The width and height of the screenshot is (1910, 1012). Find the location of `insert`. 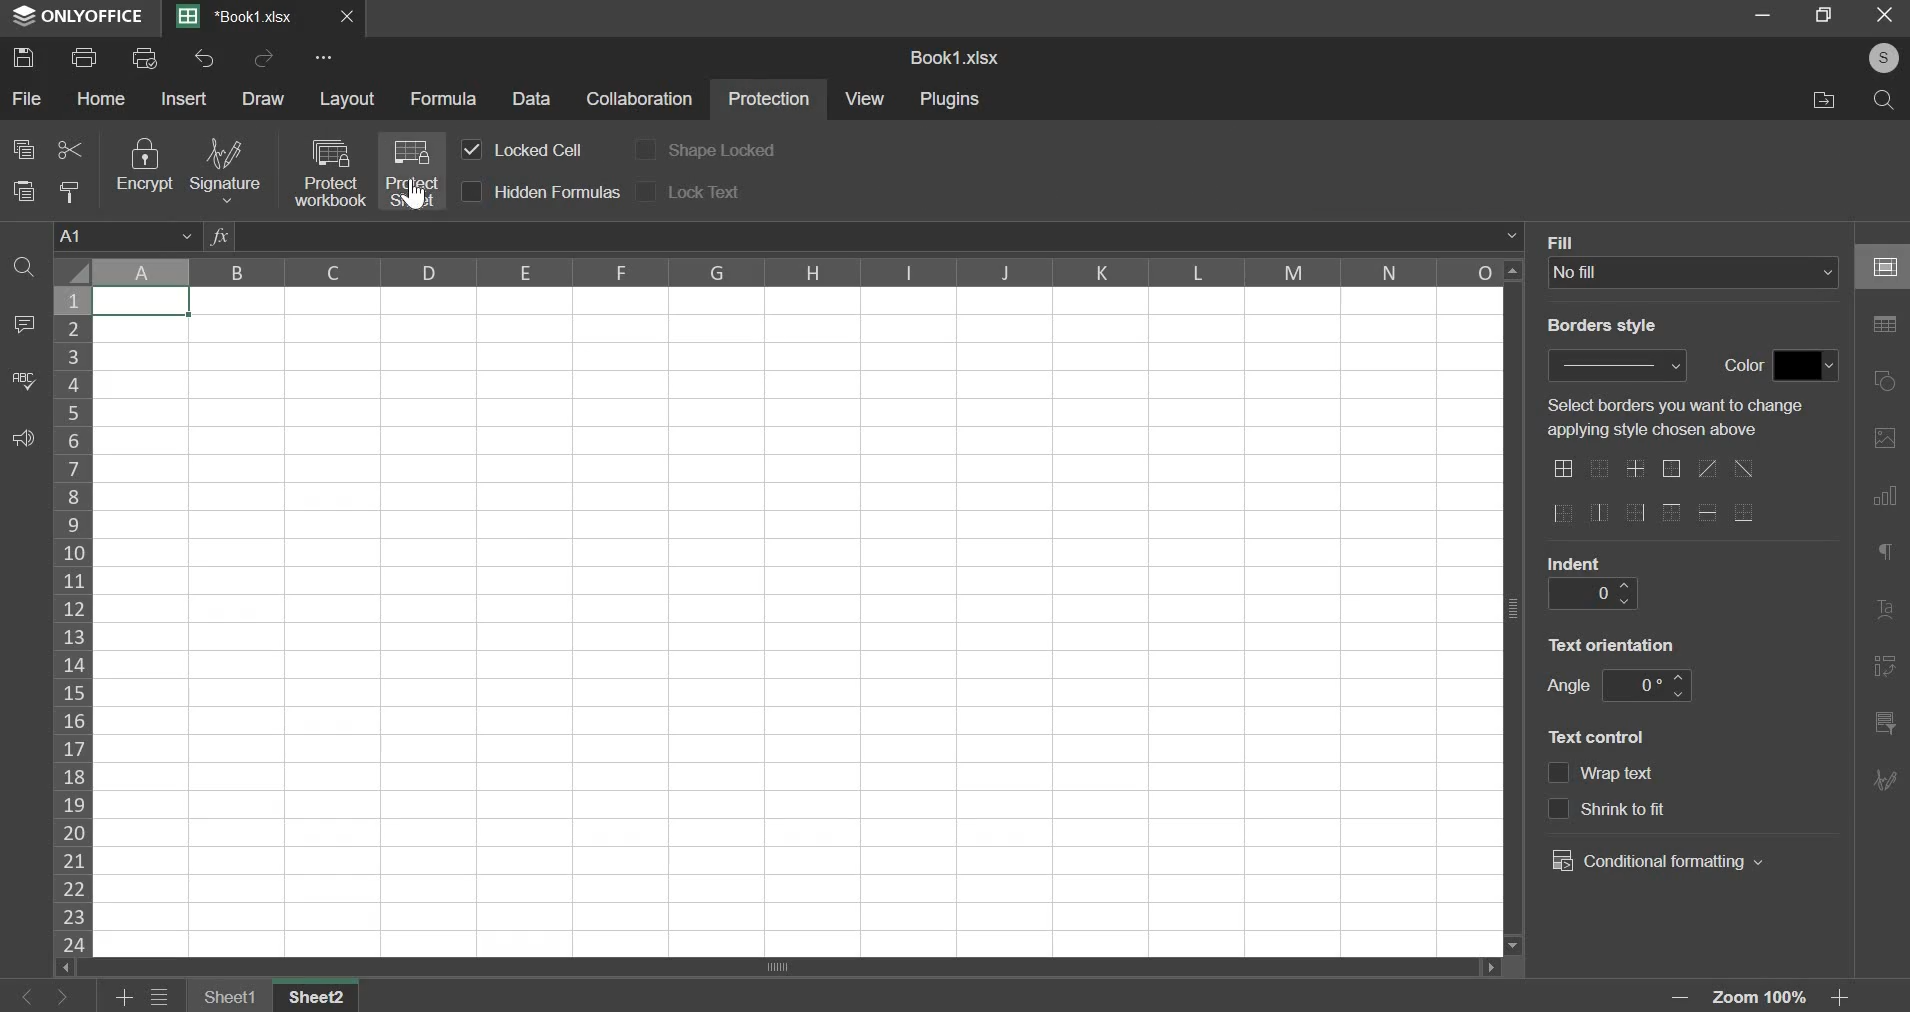

insert is located at coordinates (185, 98).